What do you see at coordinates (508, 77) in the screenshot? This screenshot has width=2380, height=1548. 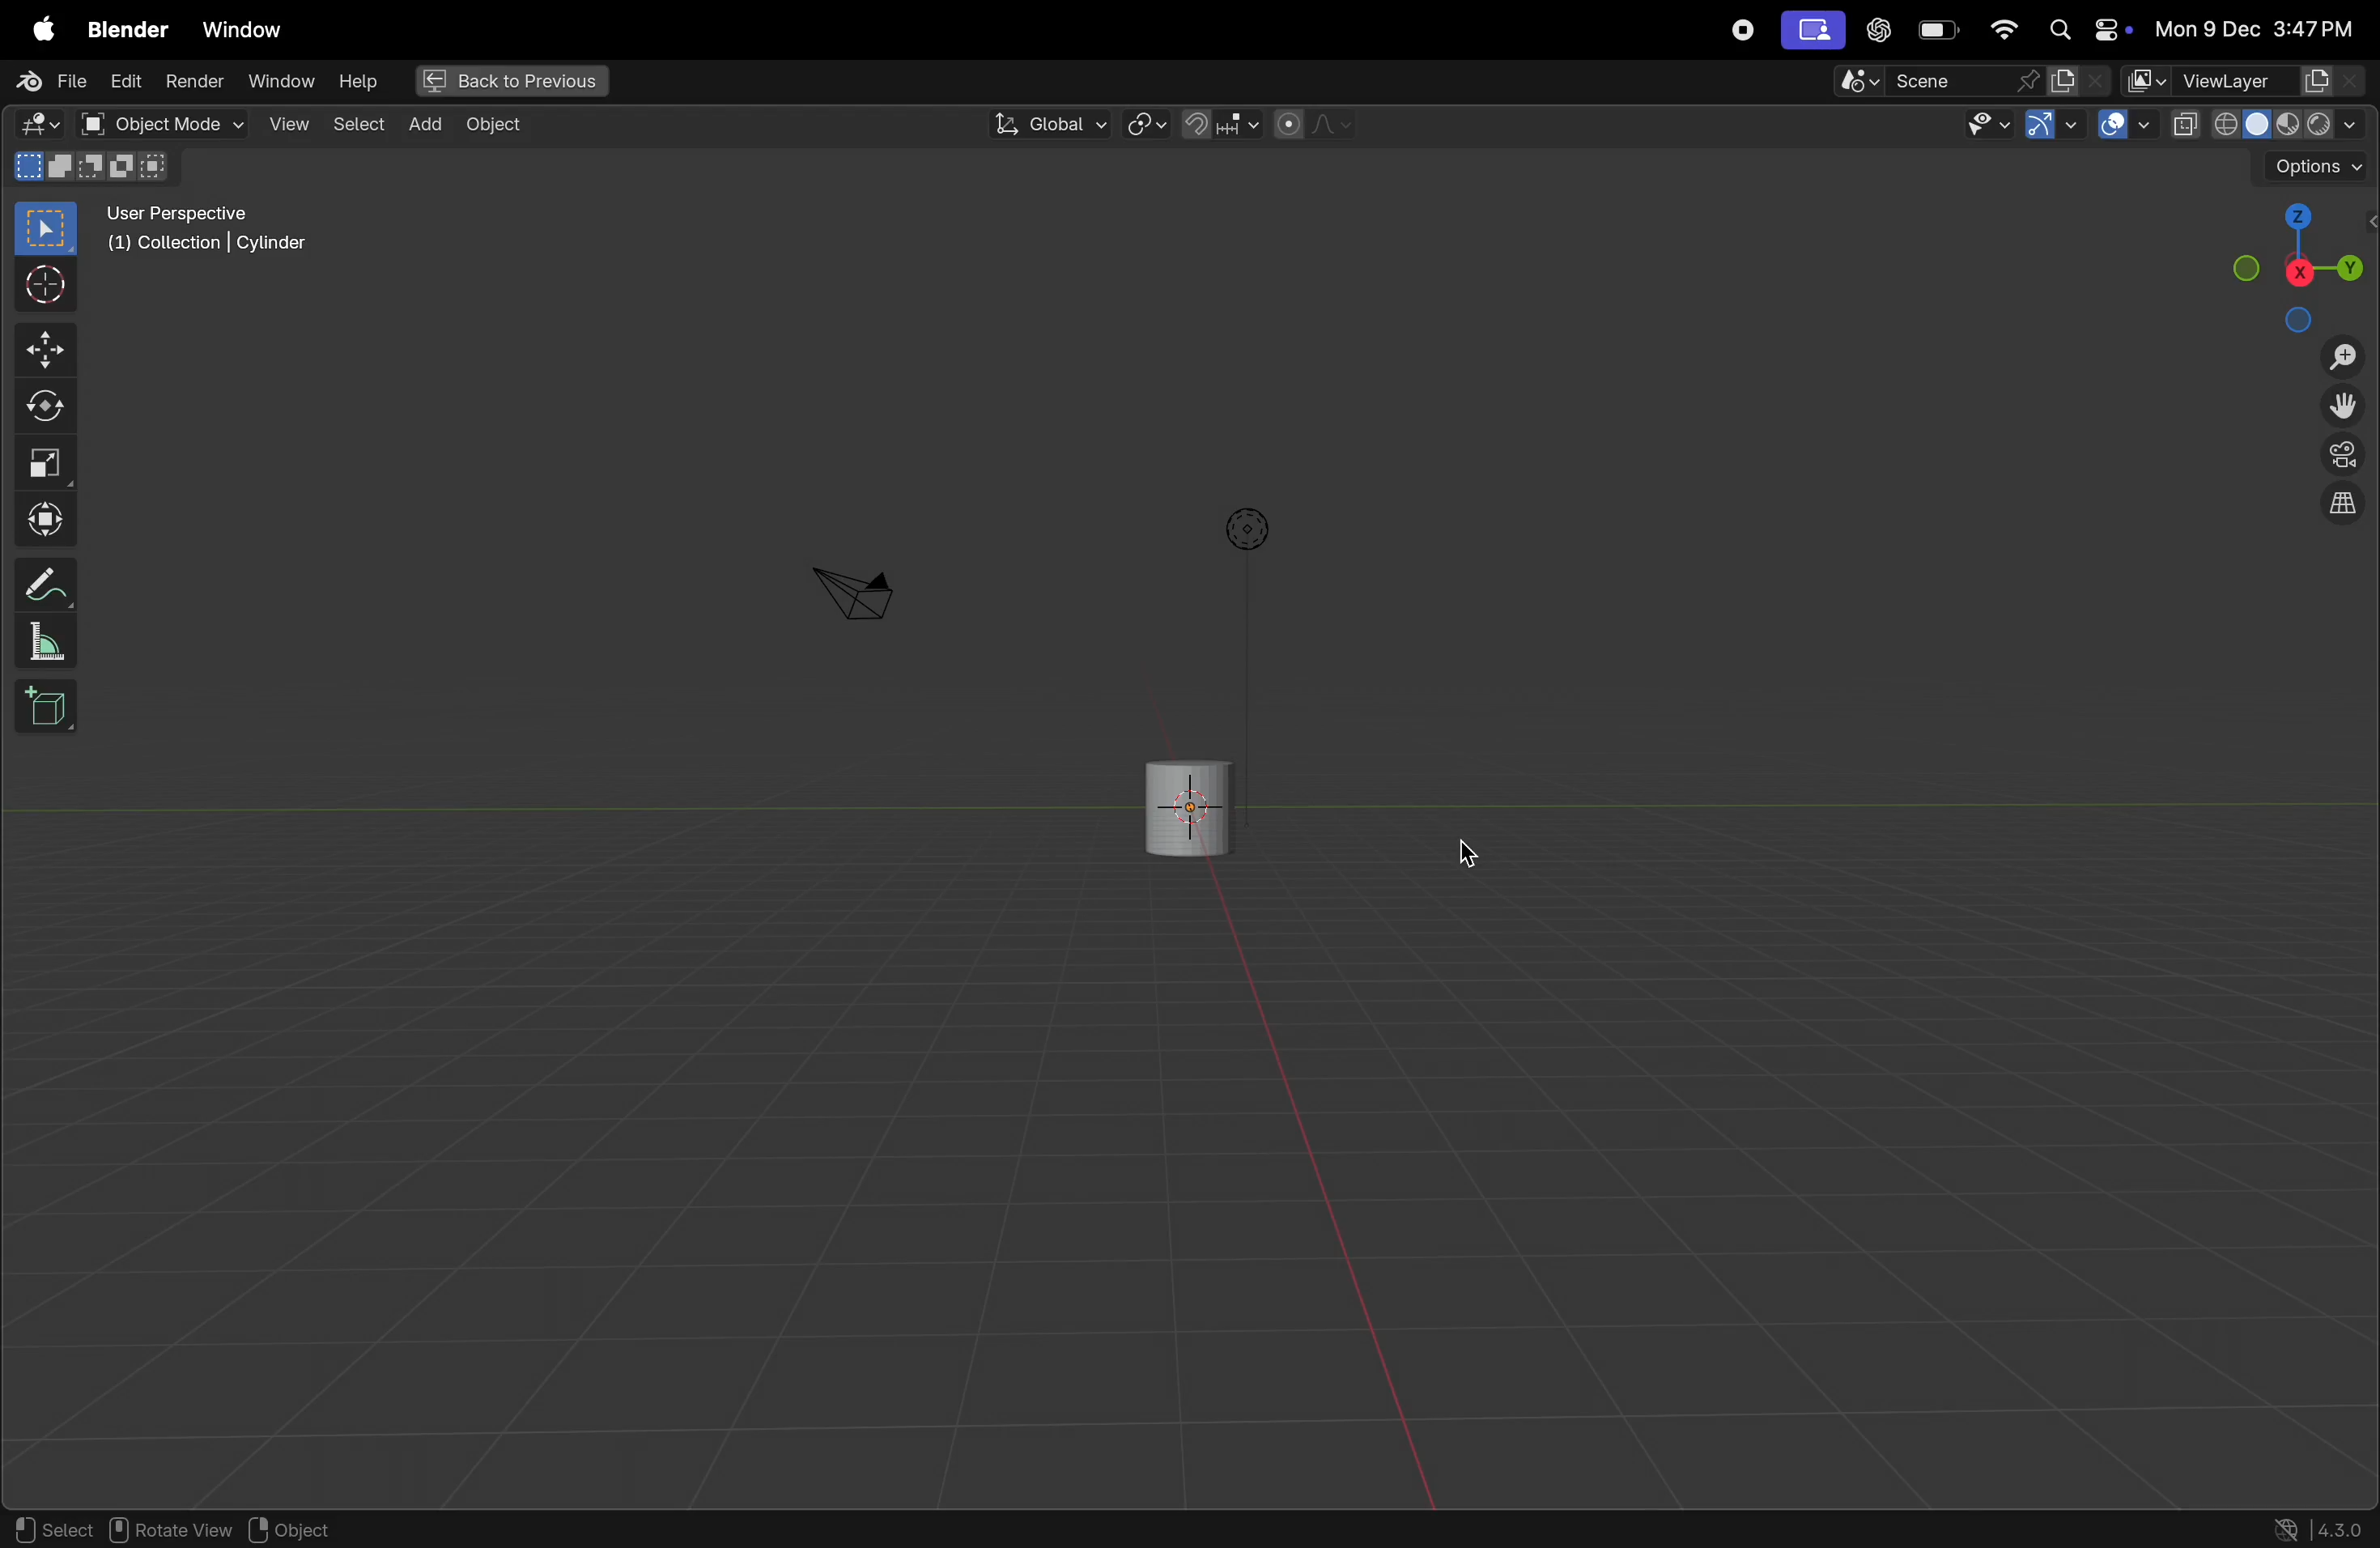 I see `back to previous` at bounding box center [508, 77].